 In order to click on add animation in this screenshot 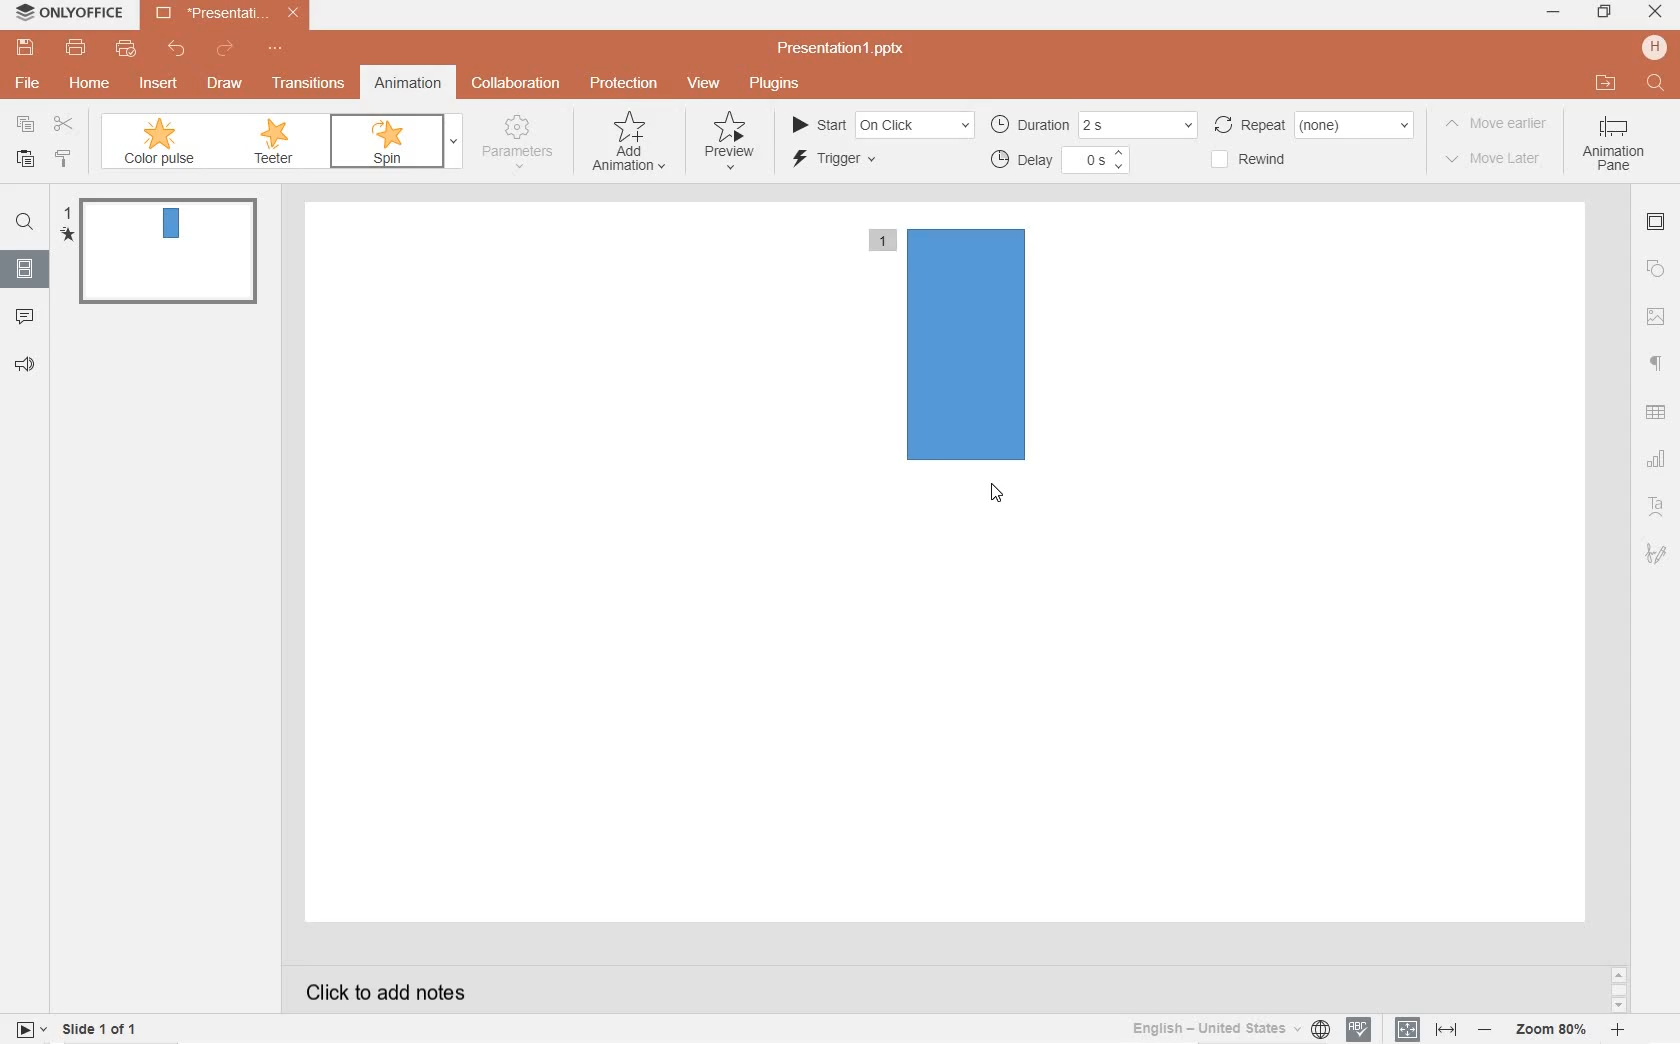, I will do `click(631, 141)`.